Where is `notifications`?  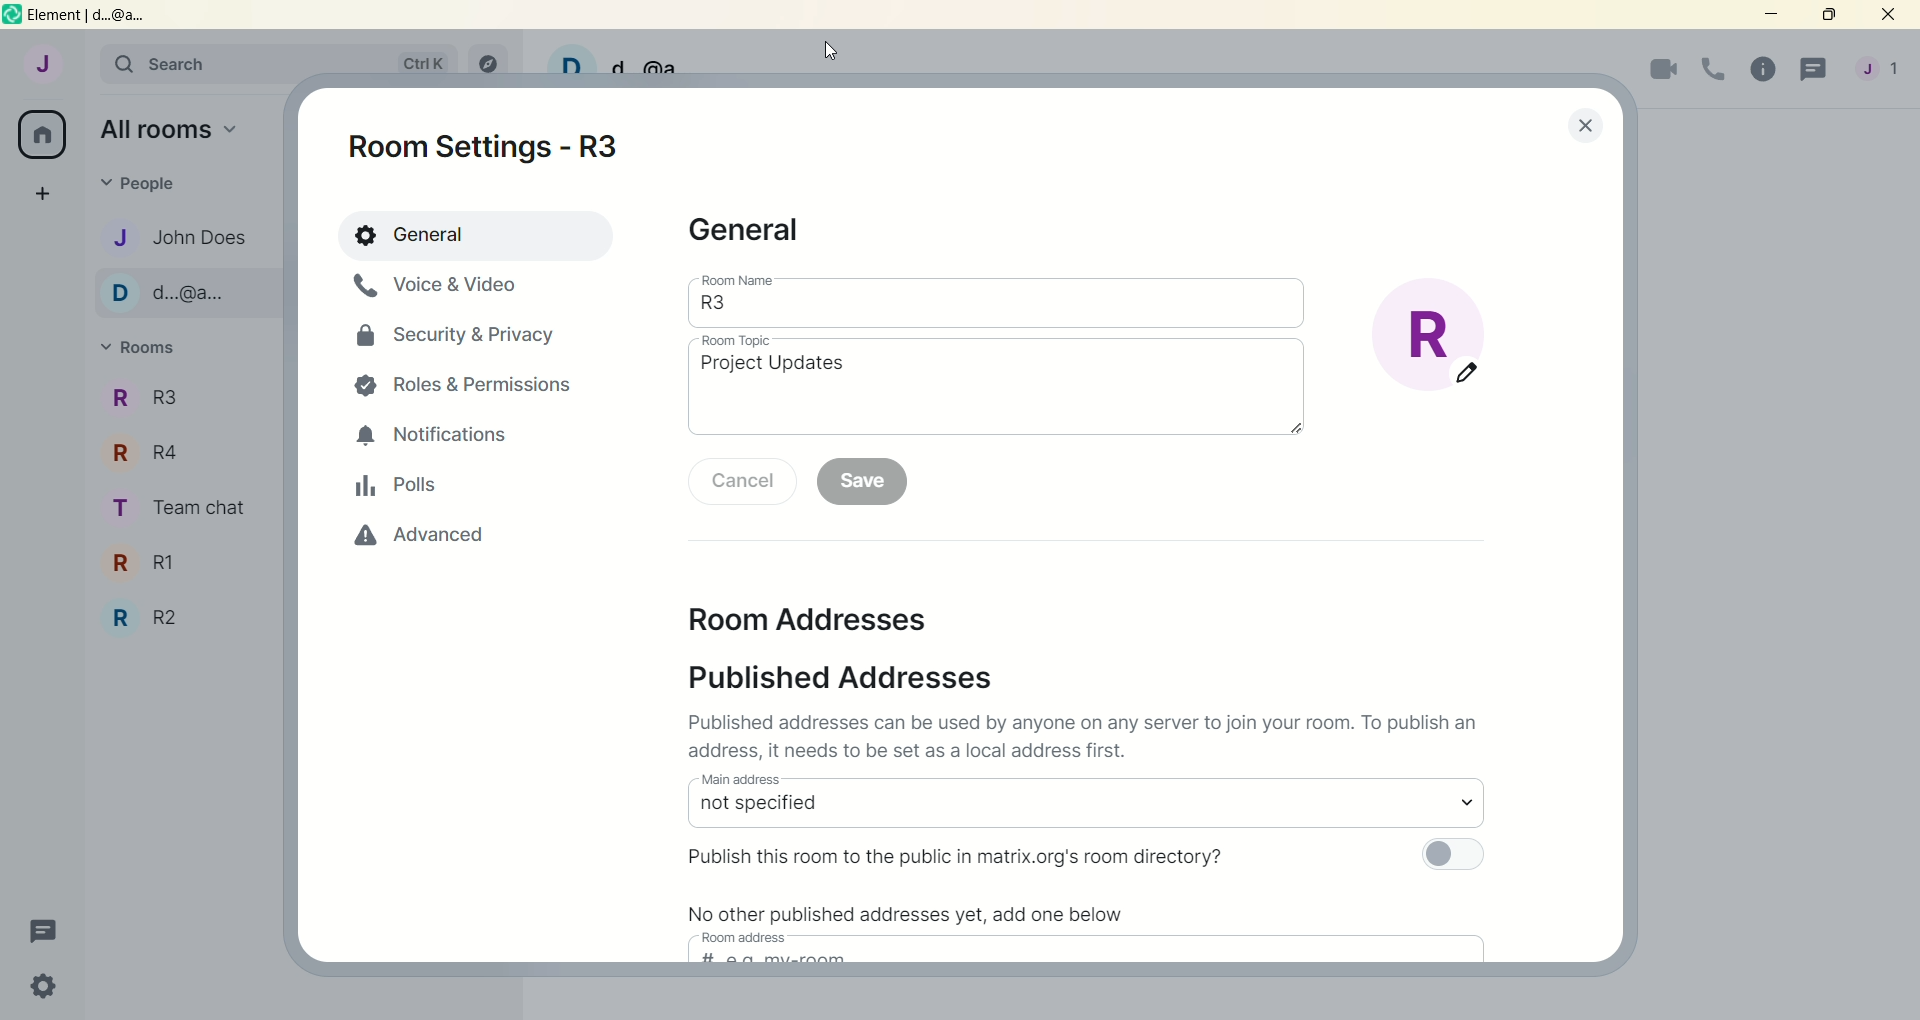
notifications is located at coordinates (433, 439).